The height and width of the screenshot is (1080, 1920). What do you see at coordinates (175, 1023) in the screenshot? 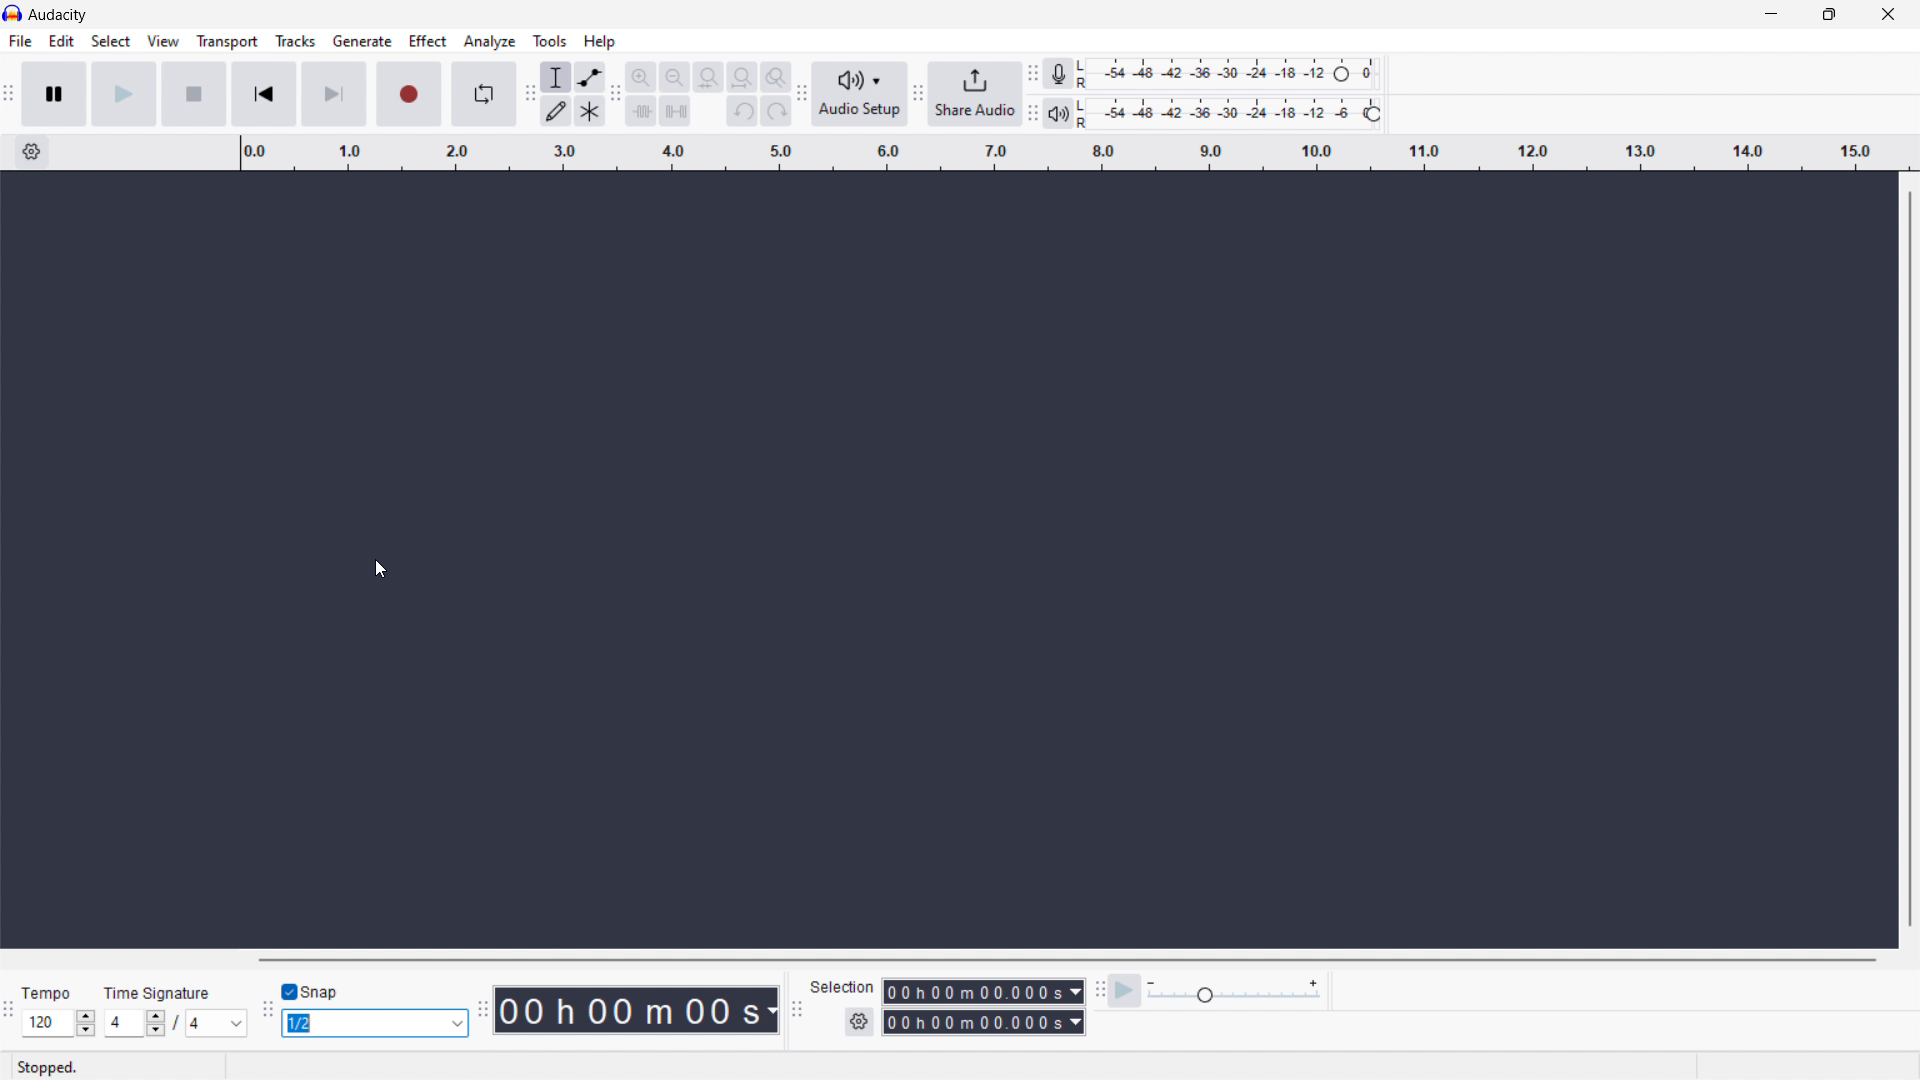
I see `time signature` at bounding box center [175, 1023].